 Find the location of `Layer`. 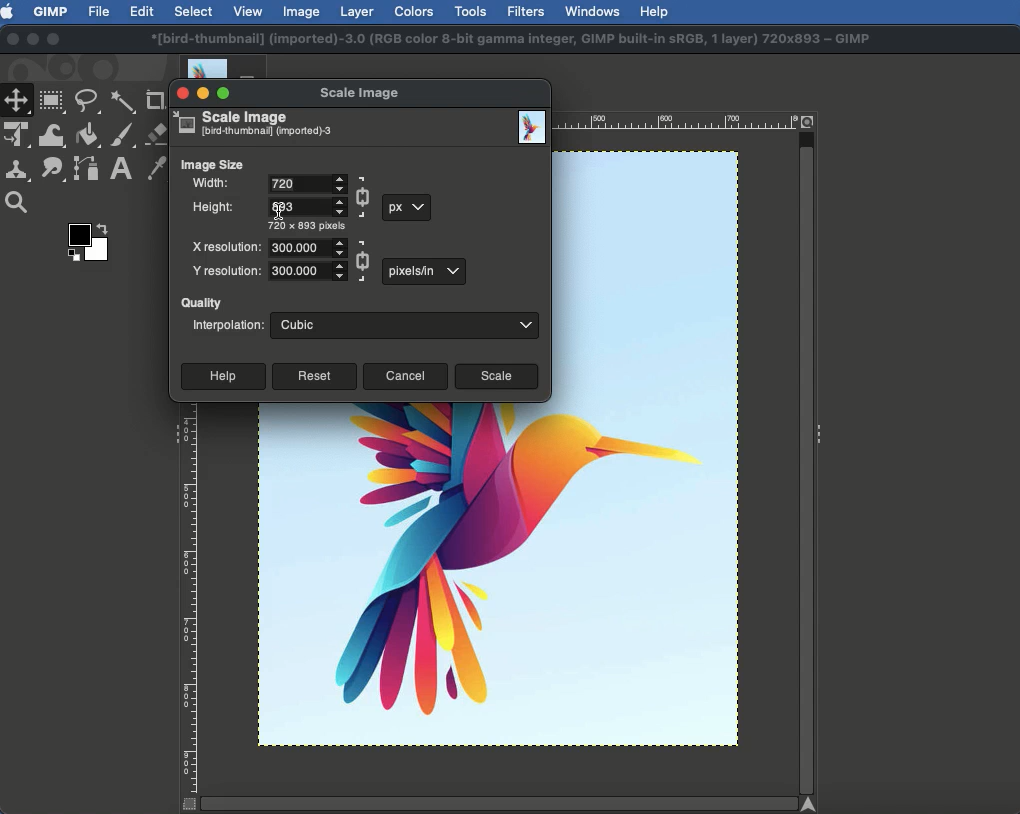

Layer is located at coordinates (357, 12).